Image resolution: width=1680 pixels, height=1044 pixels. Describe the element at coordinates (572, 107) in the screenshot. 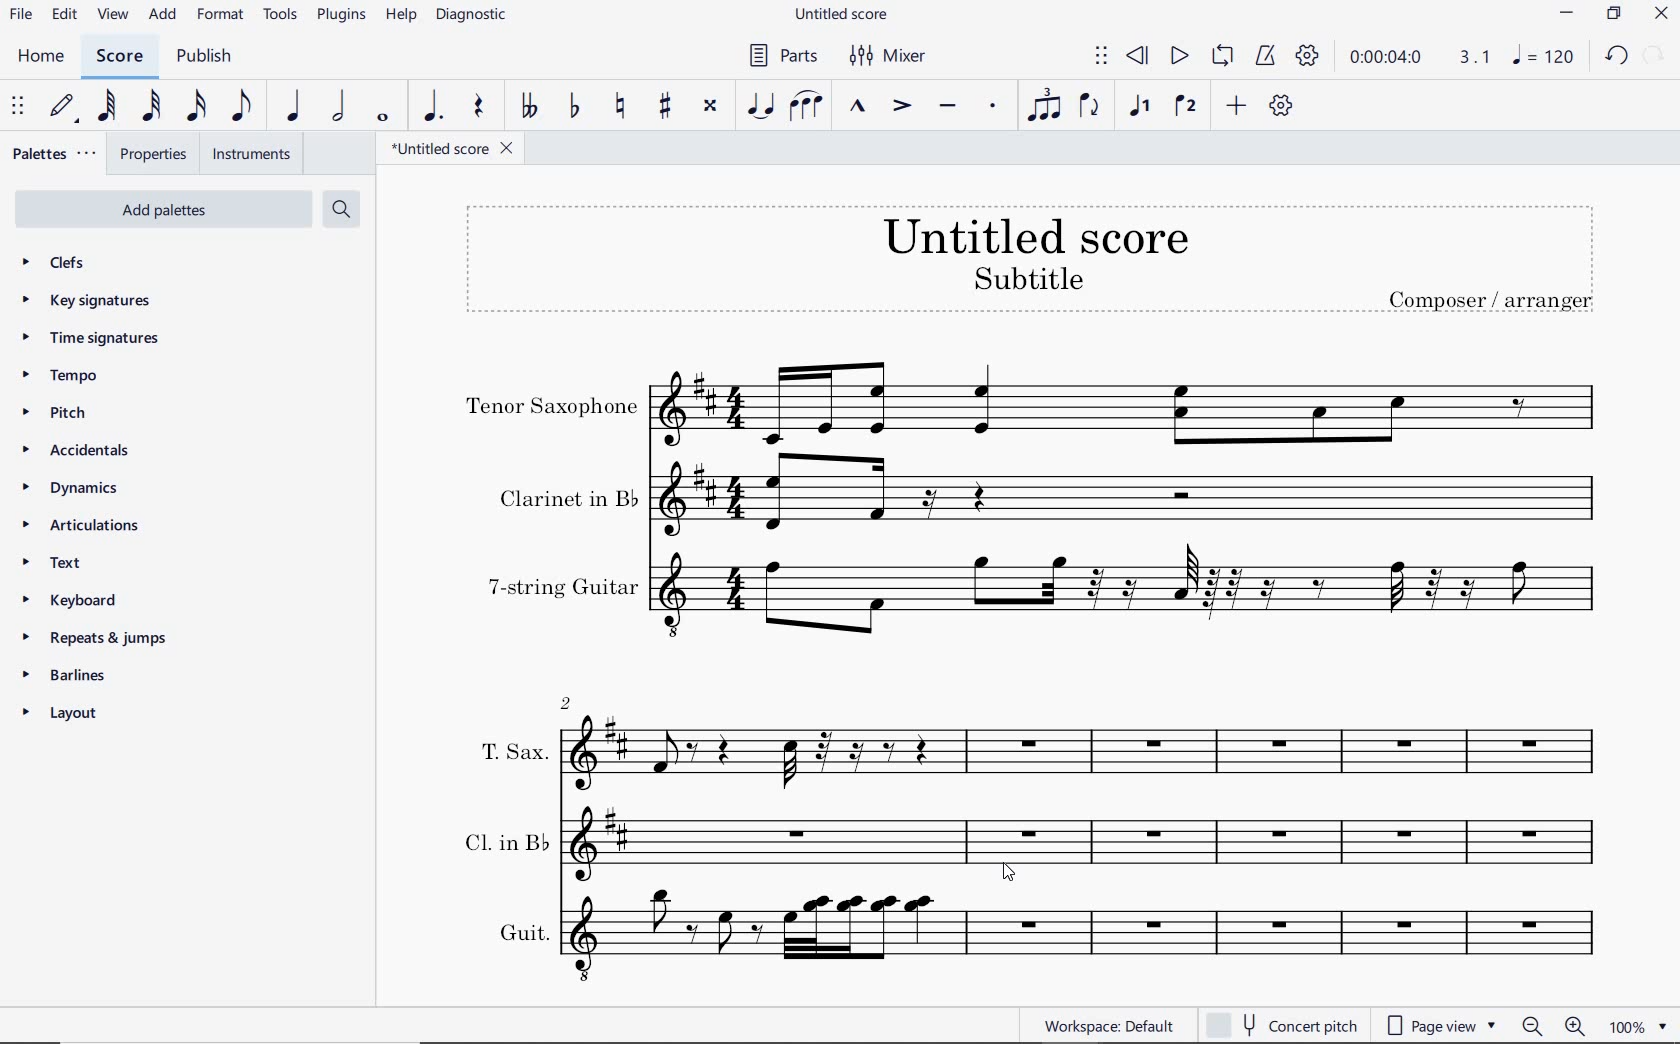

I see `TOGGLE FLAT` at that location.